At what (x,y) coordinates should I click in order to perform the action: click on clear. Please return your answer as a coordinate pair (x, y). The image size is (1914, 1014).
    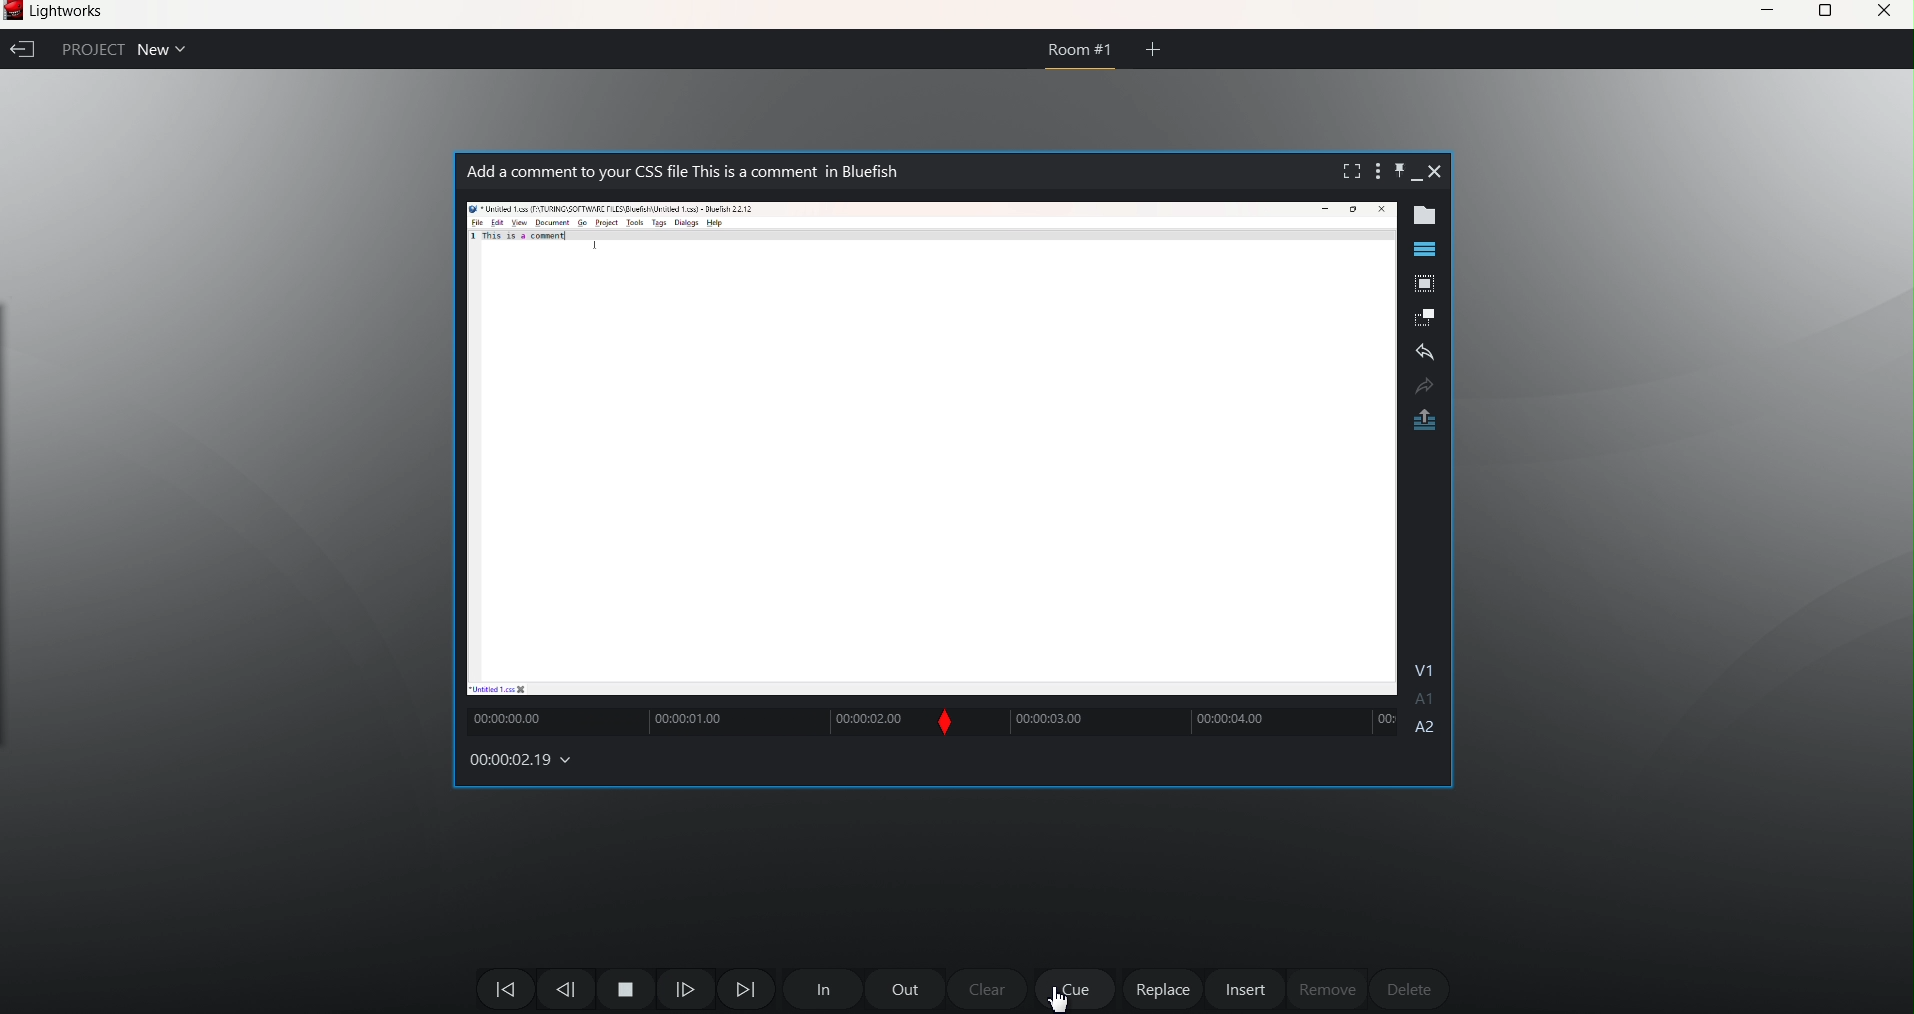
    Looking at the image, I should click on (990, 990).